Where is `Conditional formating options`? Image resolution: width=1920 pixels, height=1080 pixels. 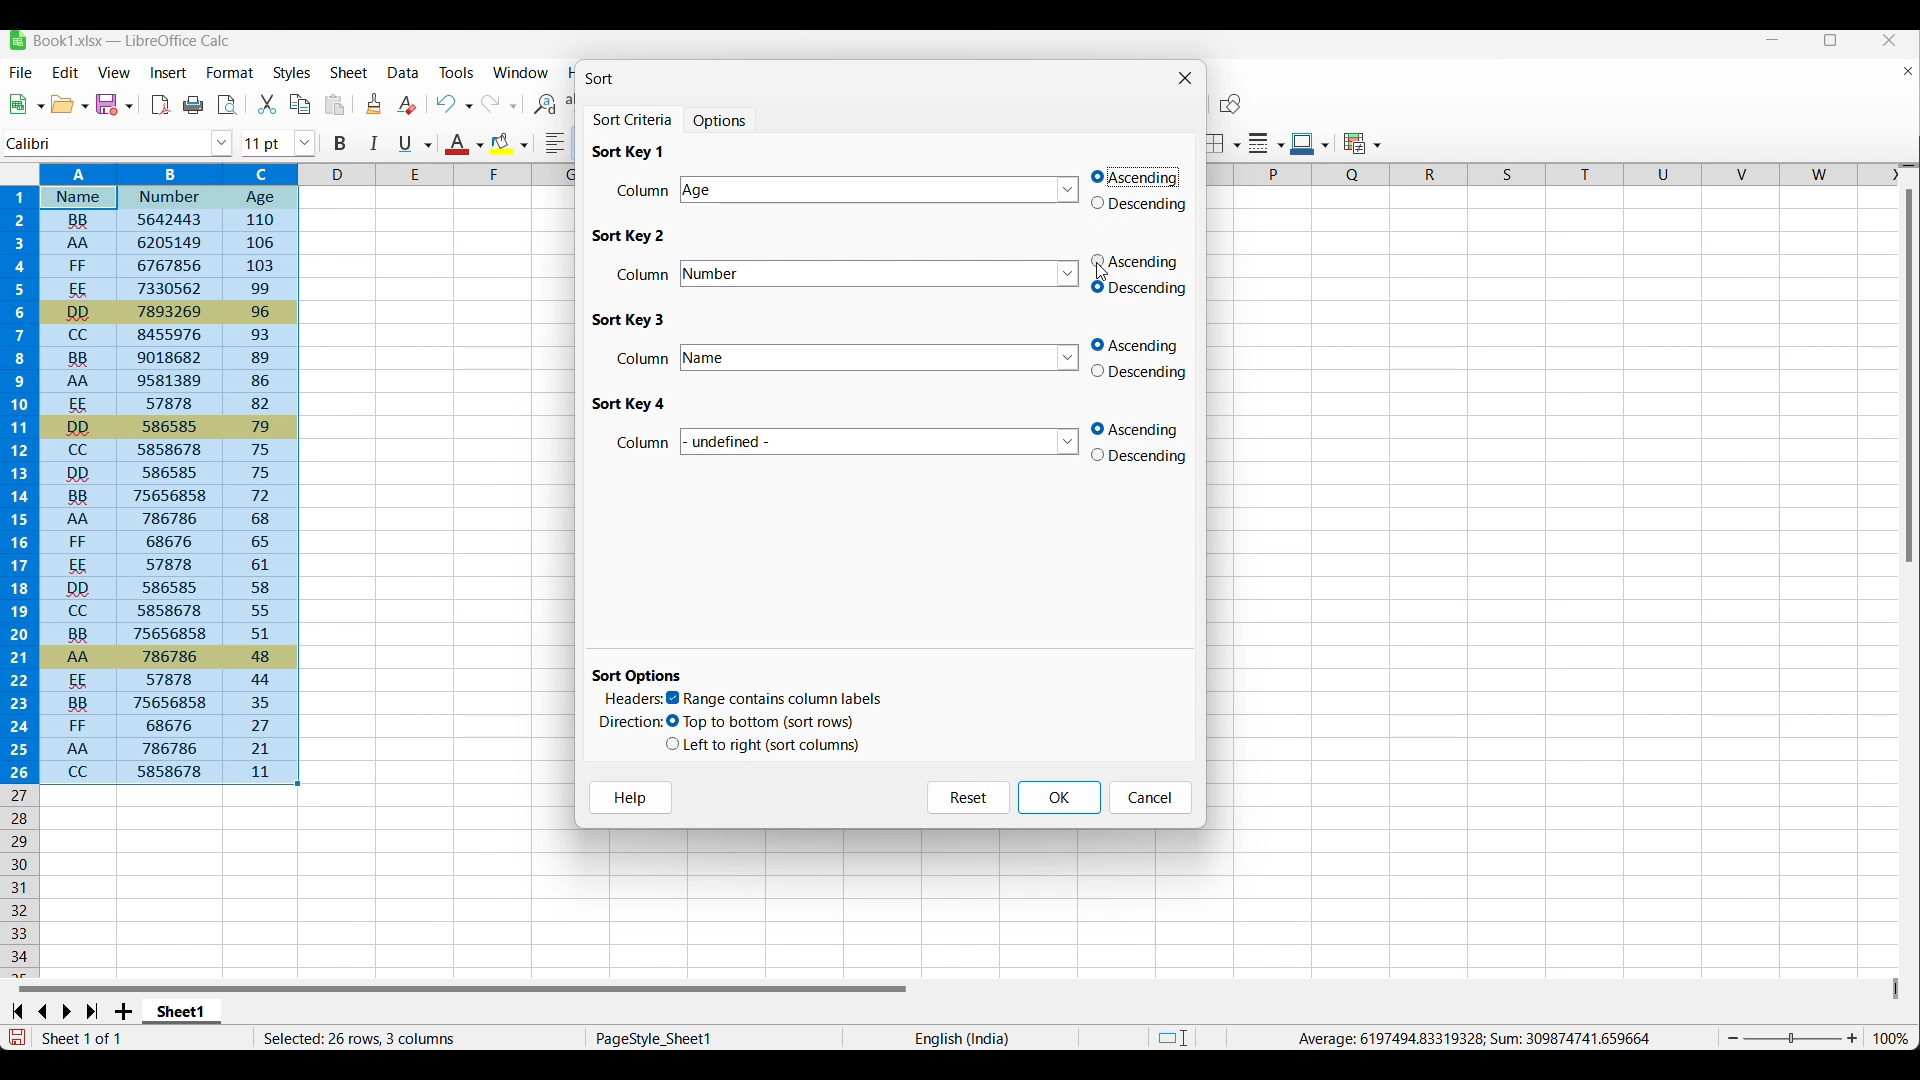 Conditional formating options is located at coordinates (1362, 143).